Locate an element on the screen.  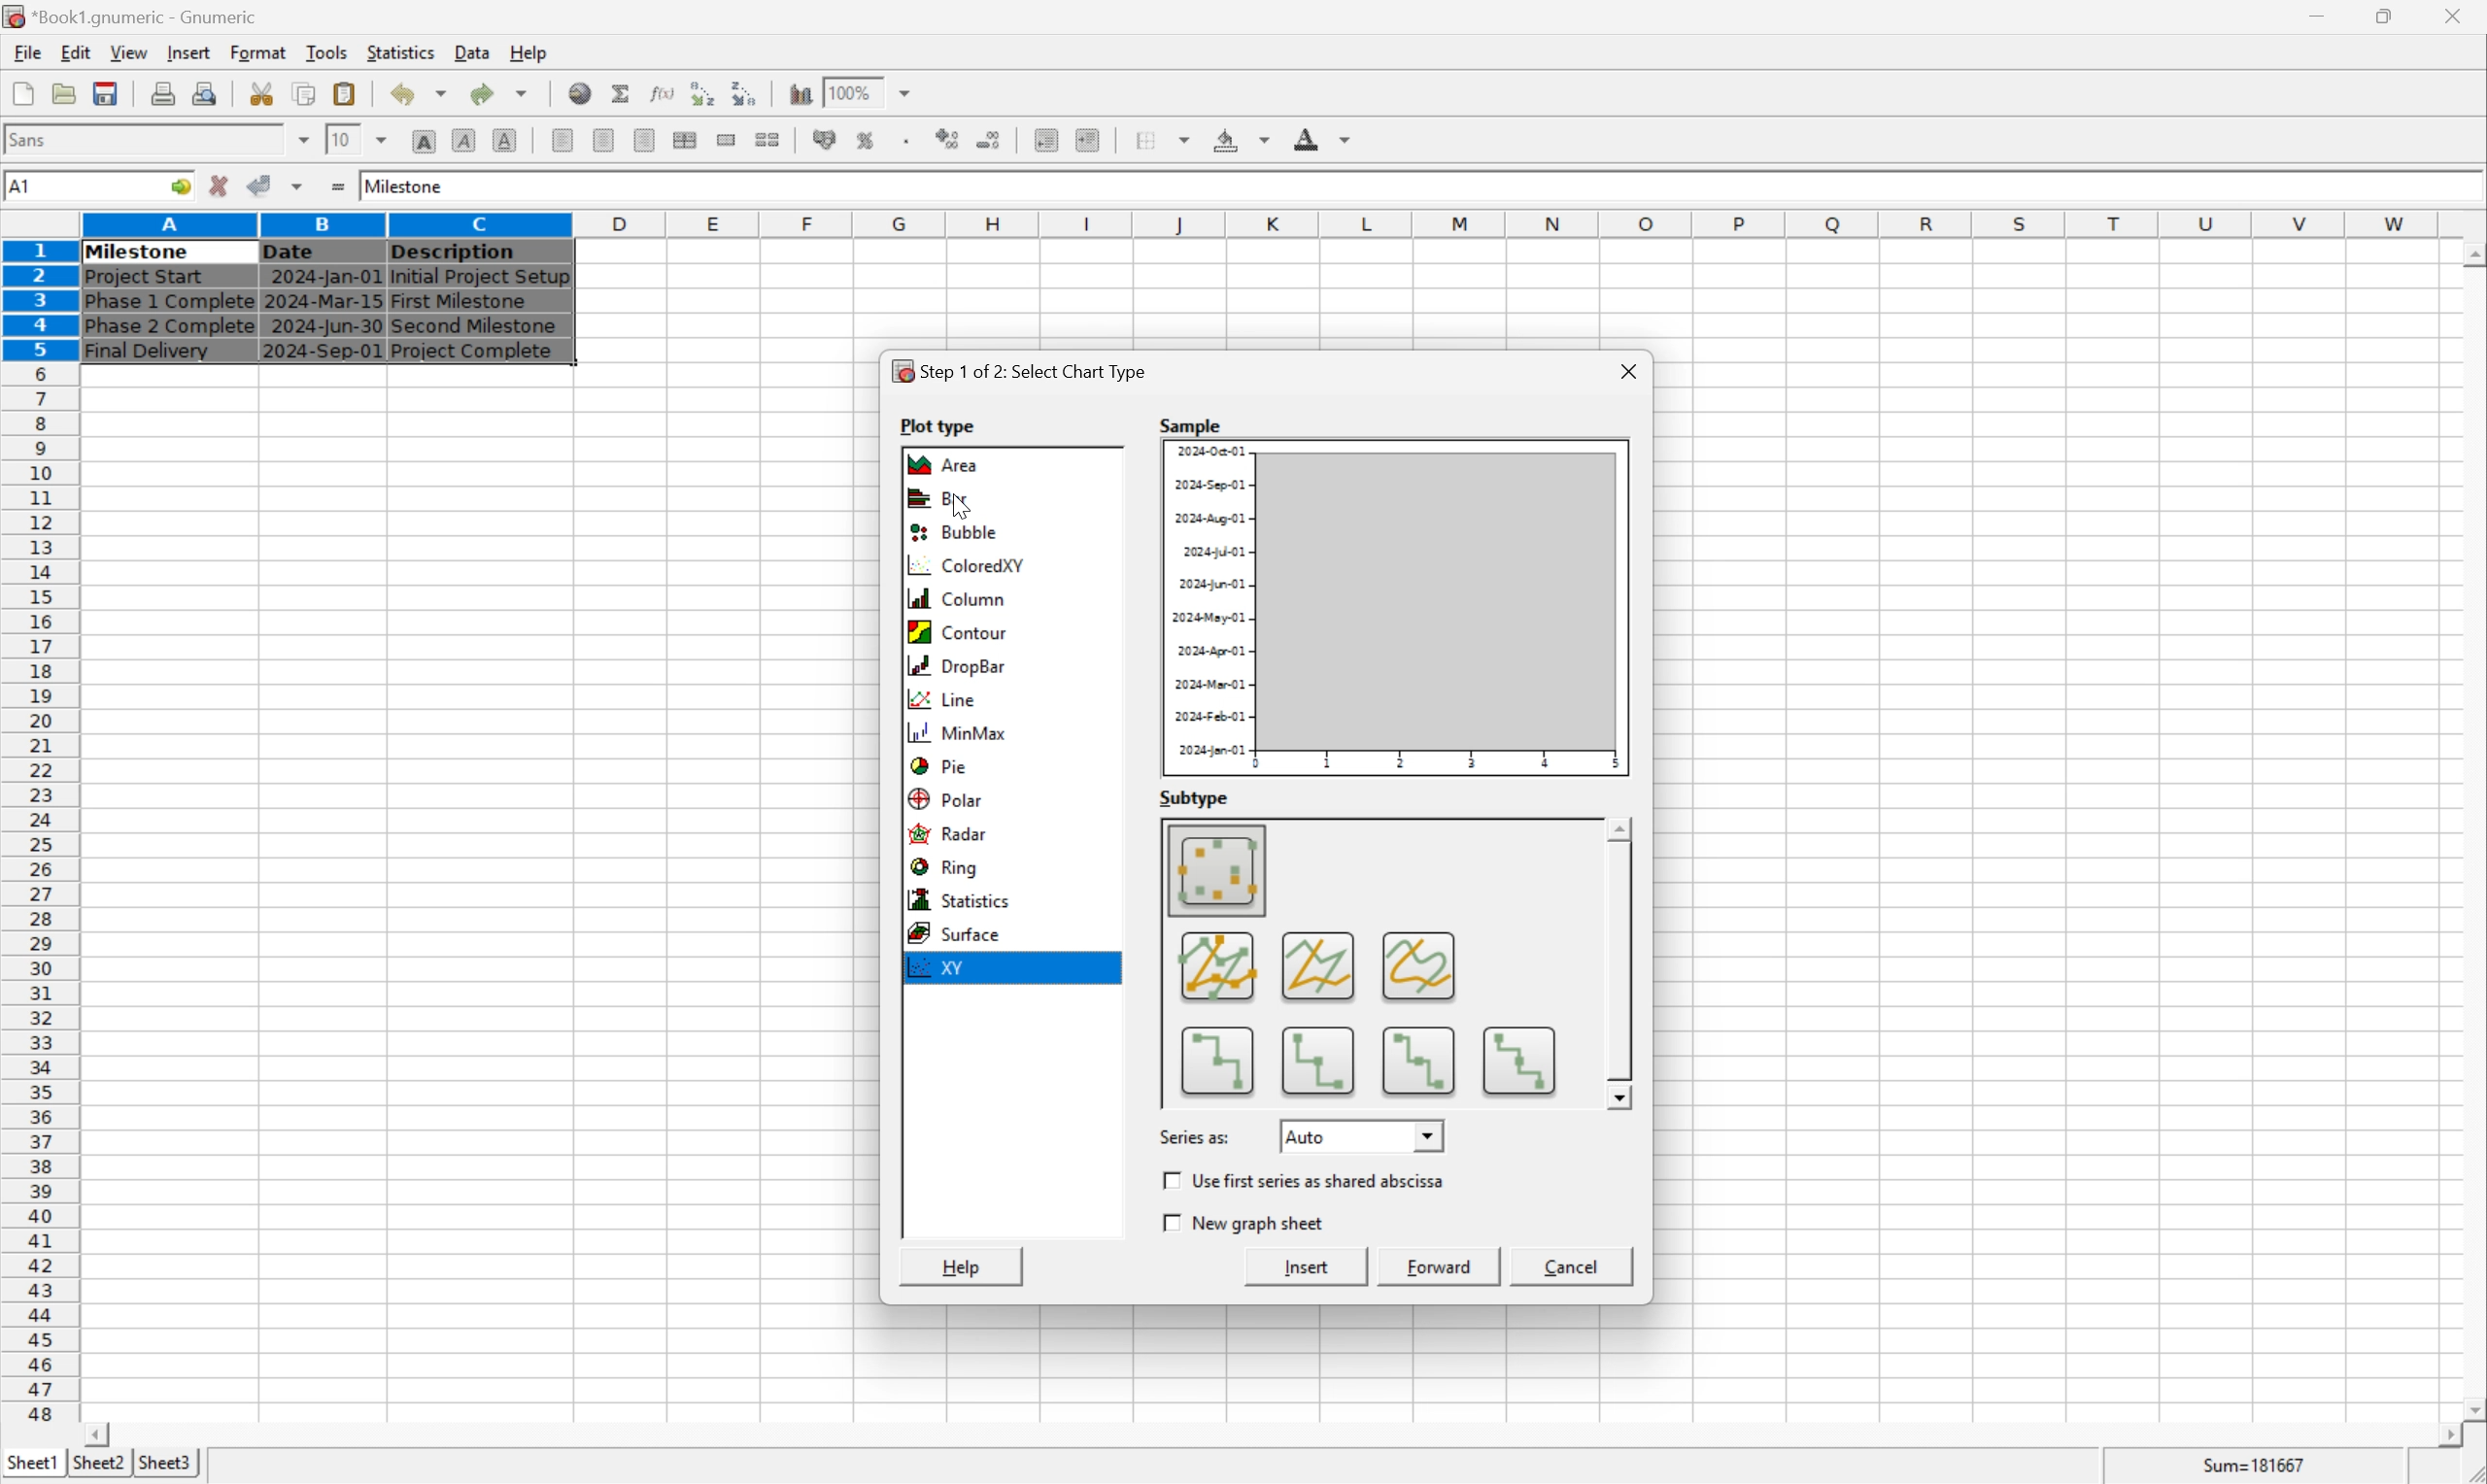
format selection as percentage is located at coordinates (868, 139).